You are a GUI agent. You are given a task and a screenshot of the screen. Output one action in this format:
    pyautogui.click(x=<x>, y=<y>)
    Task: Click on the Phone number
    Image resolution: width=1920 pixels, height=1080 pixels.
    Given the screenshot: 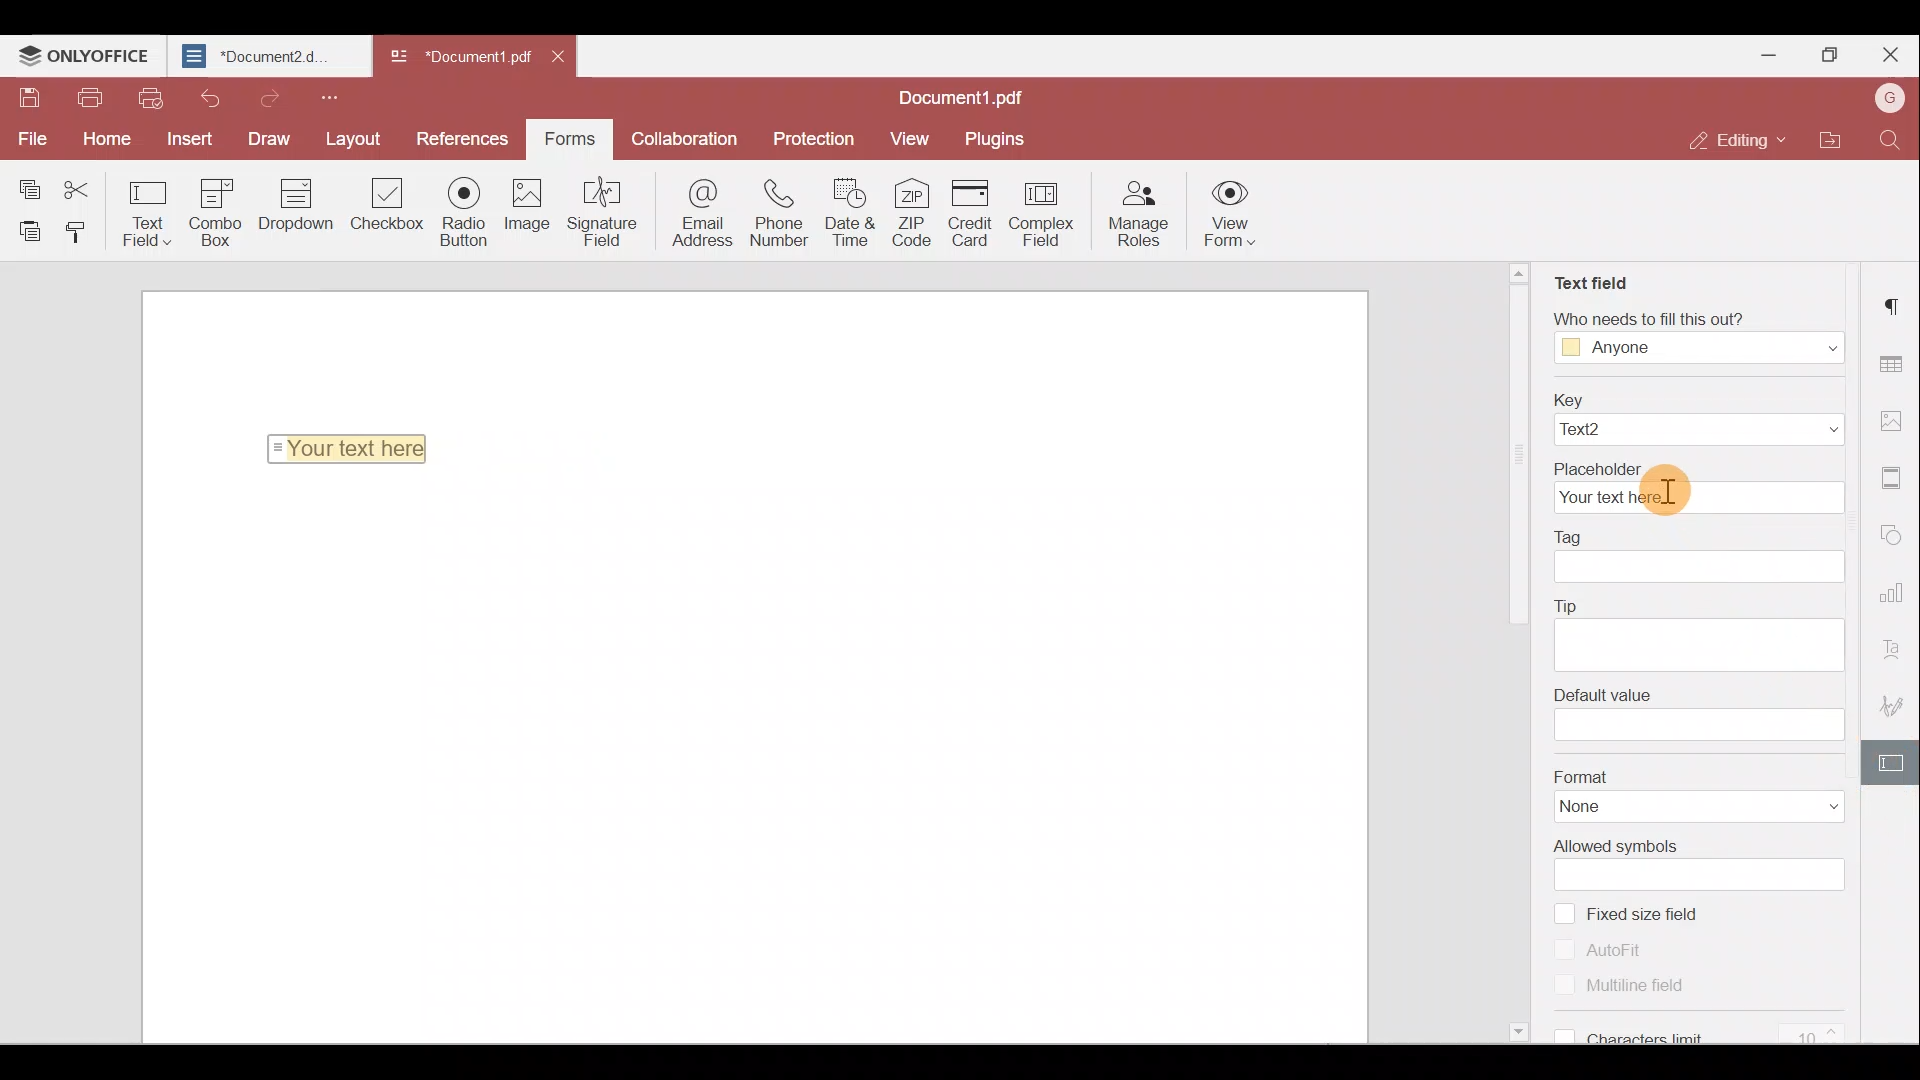 What is the action you would take?
    pyautogui.click(x=780, y=215)
    